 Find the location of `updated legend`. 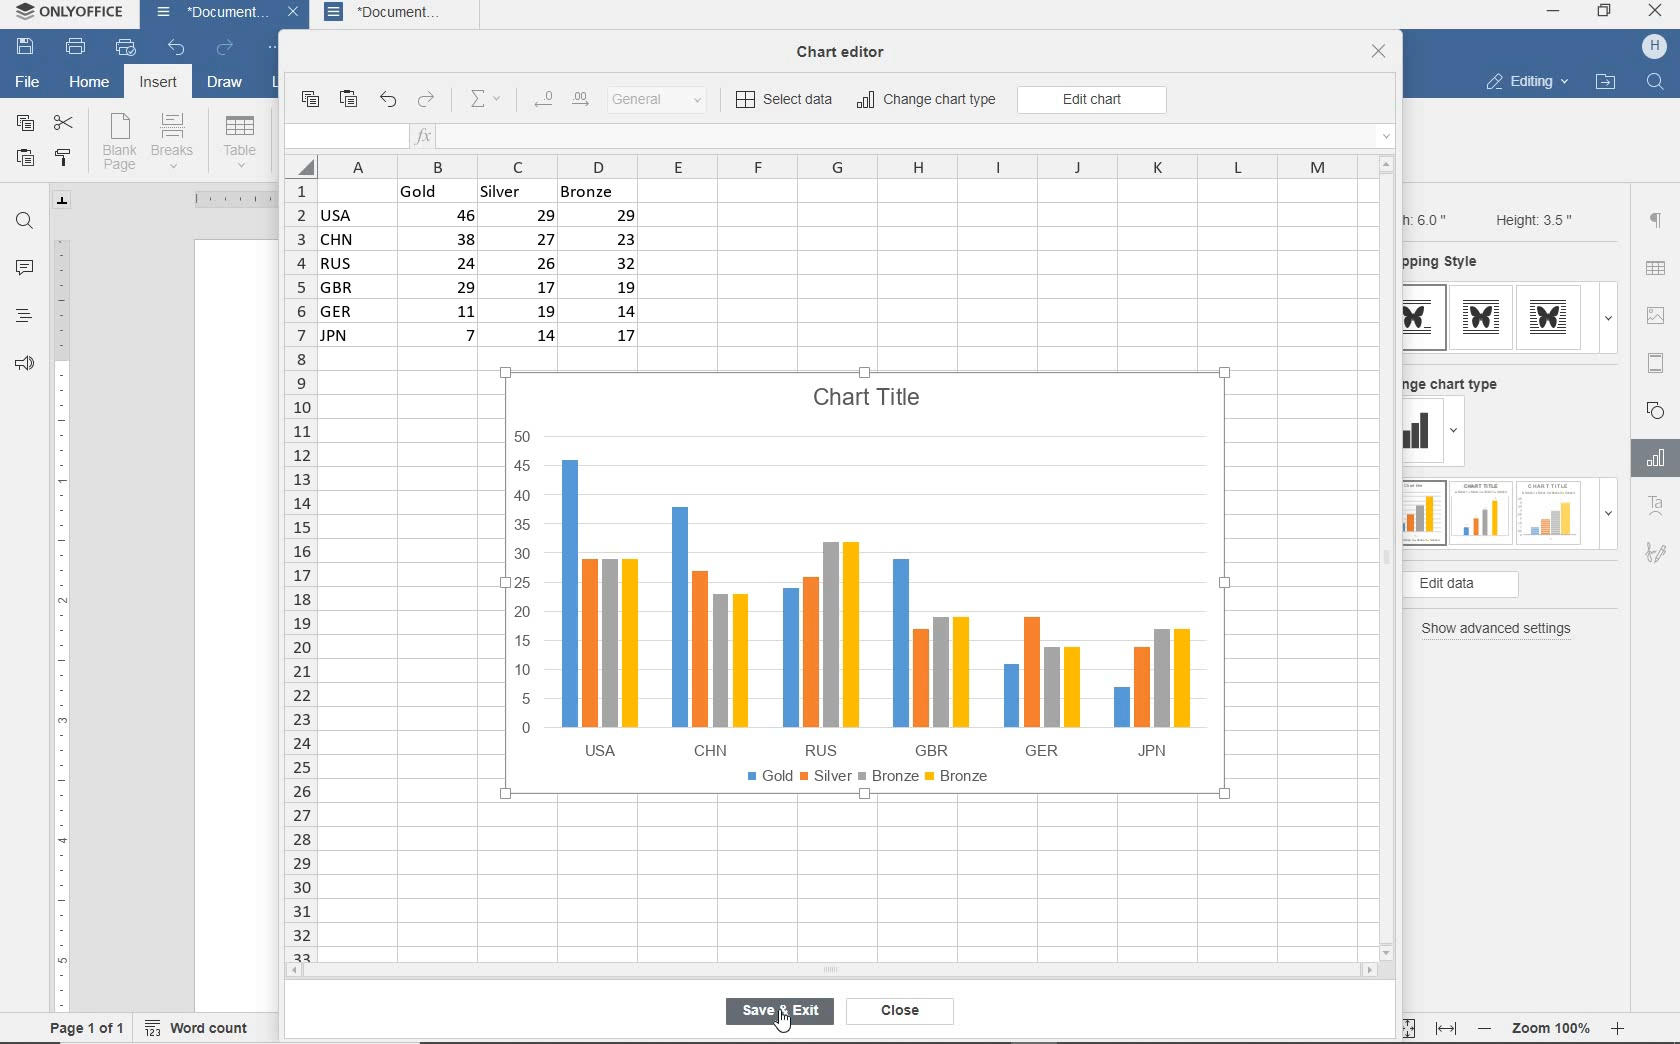

updated legend is located at coordinates (867, 778).